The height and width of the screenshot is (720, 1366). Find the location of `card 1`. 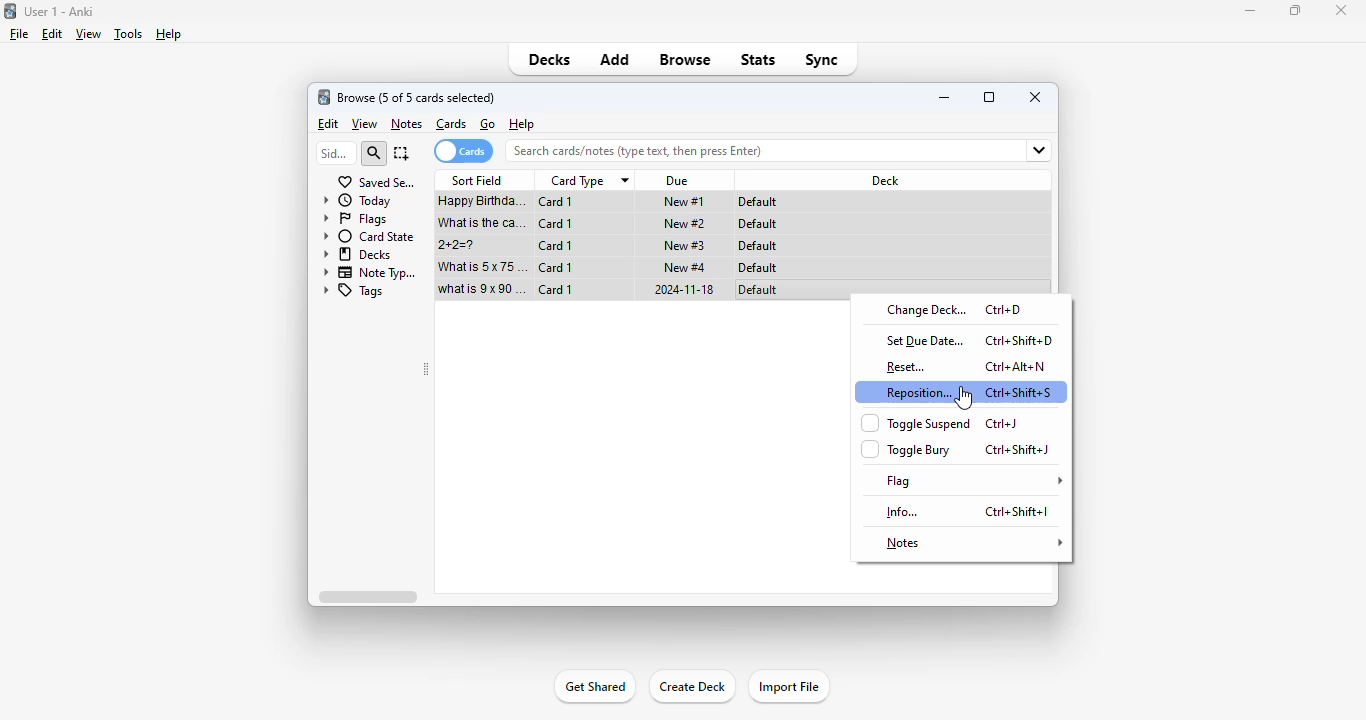

card 1 is located at coordinates (557, 202).